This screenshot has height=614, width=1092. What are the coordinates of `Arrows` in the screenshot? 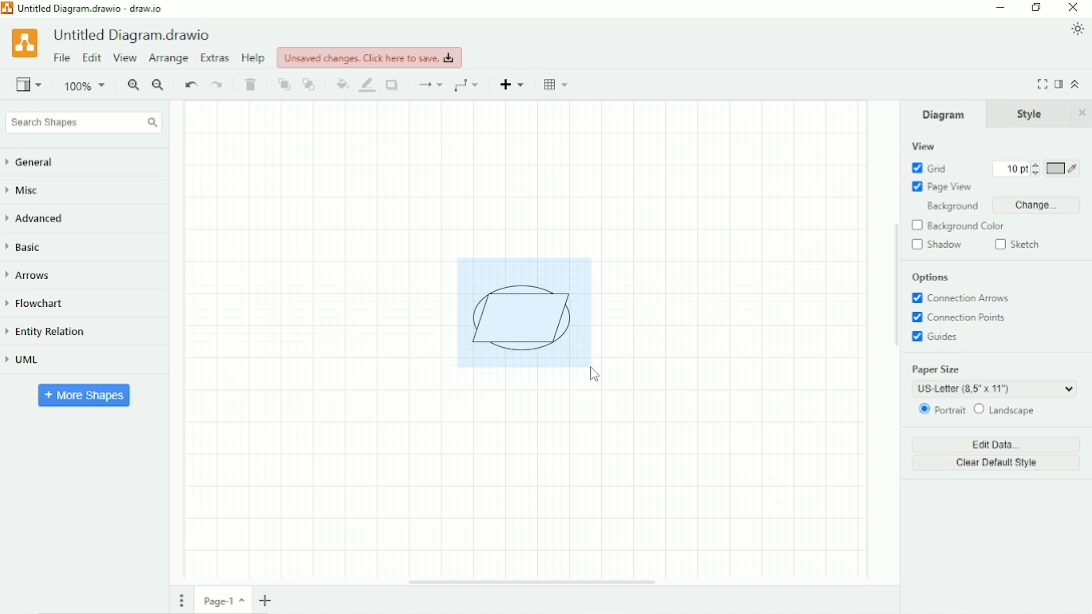 It's located at (35, 275).